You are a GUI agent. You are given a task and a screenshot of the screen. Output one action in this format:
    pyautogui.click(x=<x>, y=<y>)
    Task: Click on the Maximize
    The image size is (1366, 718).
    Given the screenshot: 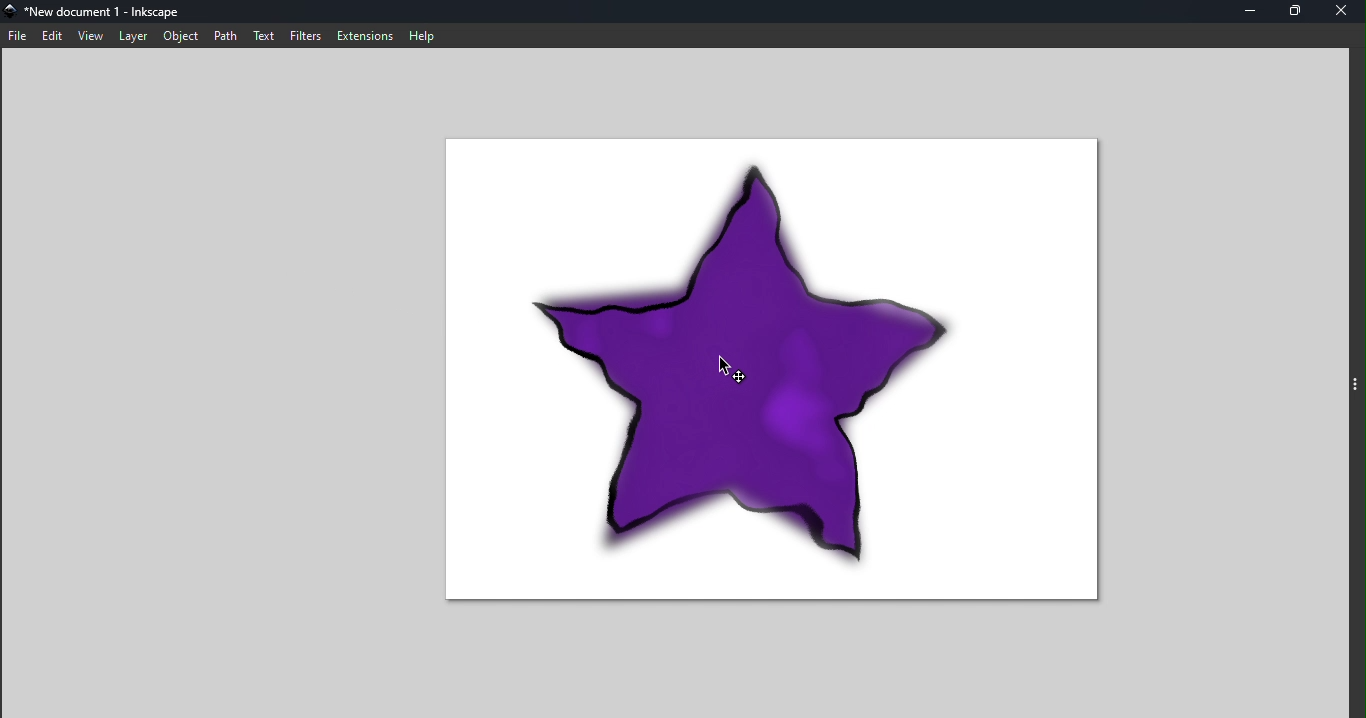 What is the action you would take?
    pyautogui.click(x=1294, y=12)
    